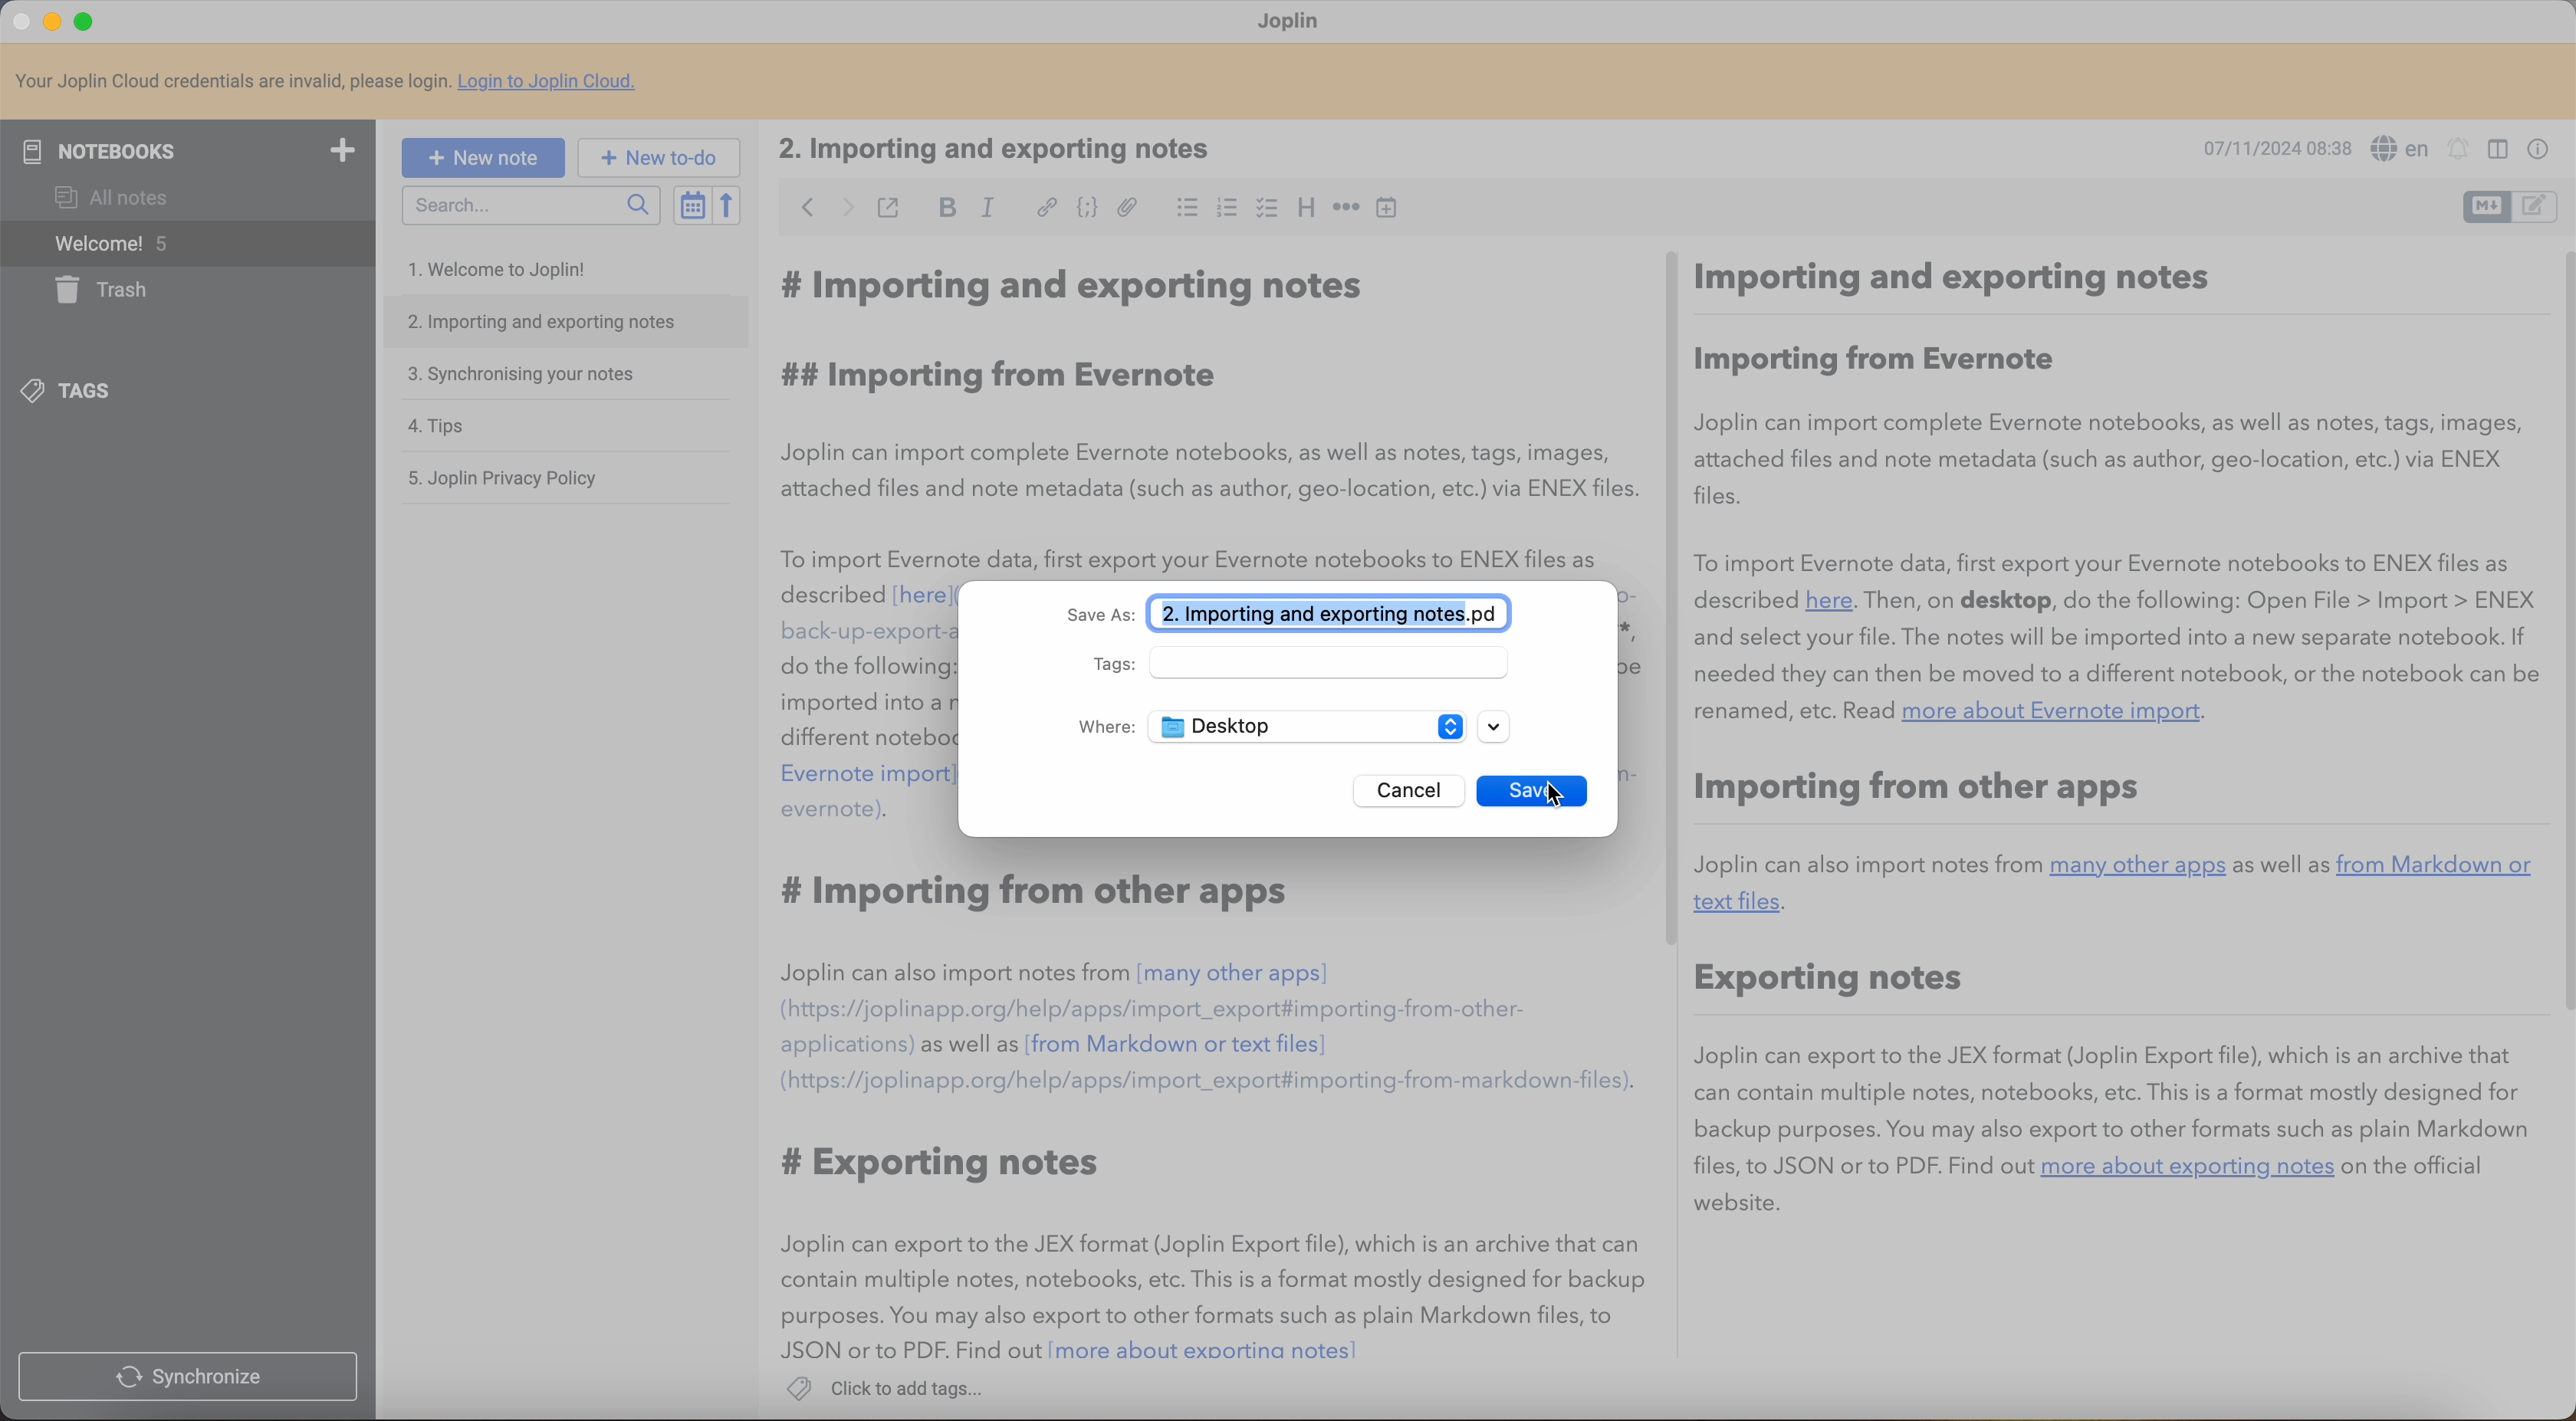 The width and height of the screenshot is (2576, 1421). I want to click on Importing and exporting notes: Joplin can important complete Evernote notebooks, as well as notes, tags, images, attached files and note metadata (such as as author, geo-location, etc) vía ENEX files. To import Evernote data, first export your Evernote notebooks to ENEX files aside described (here)…, so click(1209, 416).